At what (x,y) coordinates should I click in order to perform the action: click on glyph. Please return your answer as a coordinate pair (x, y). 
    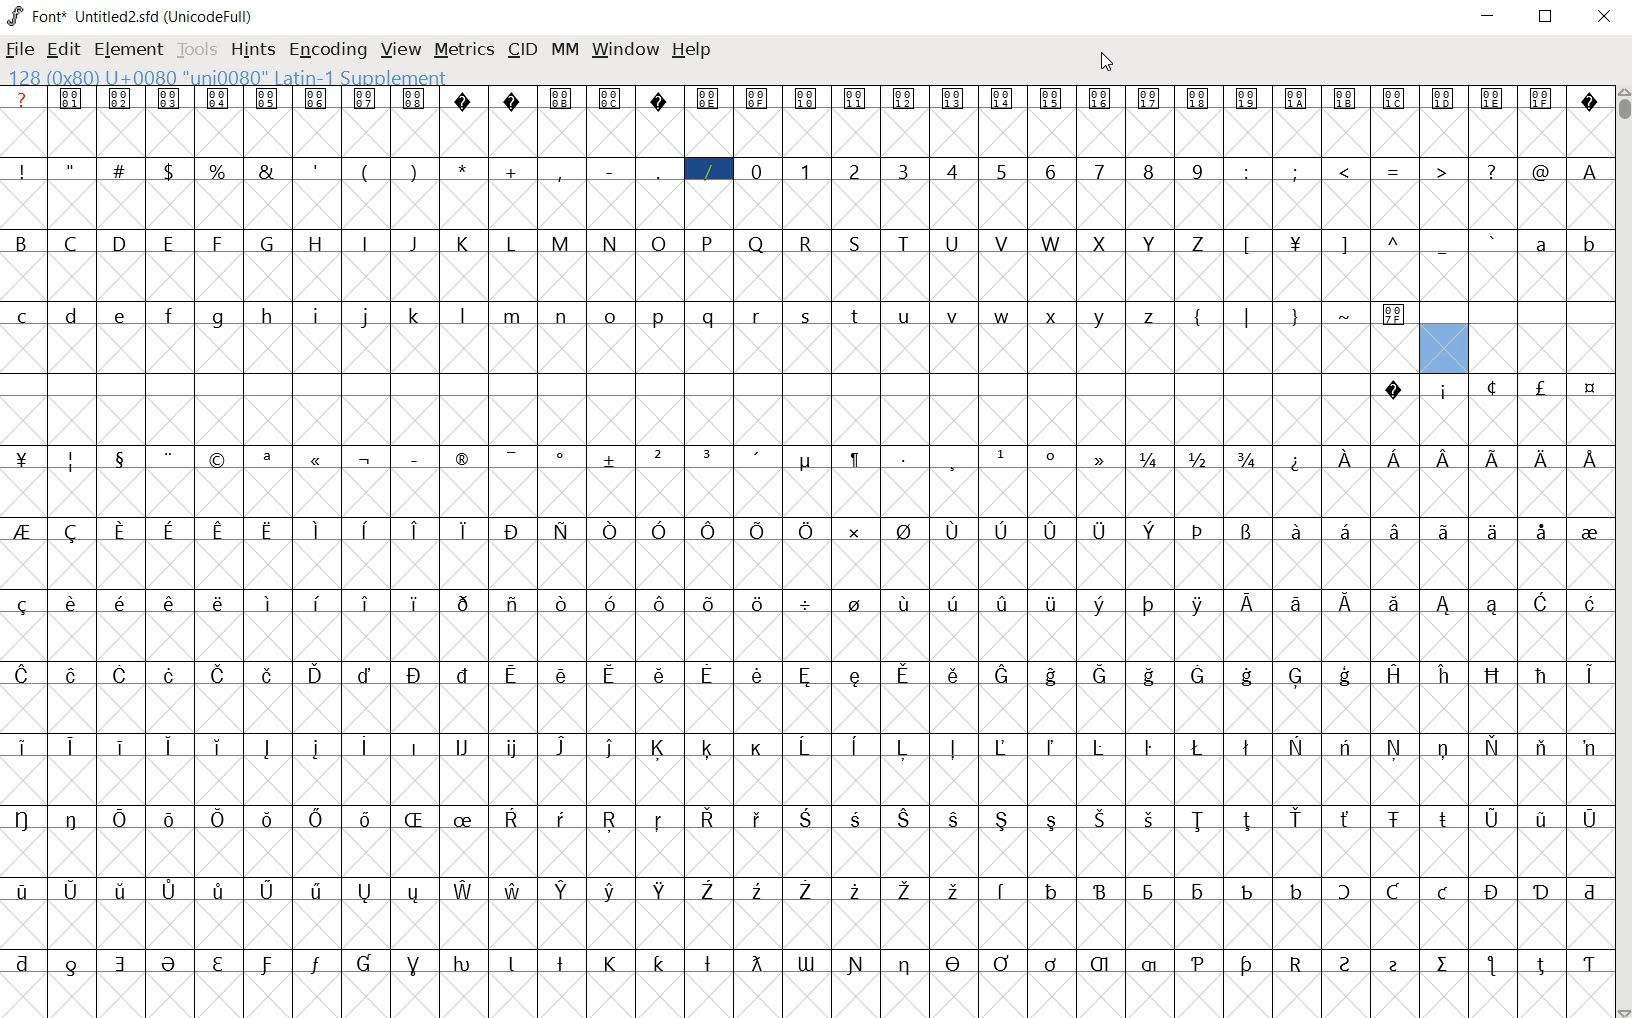
    Looking at the image, I should click on (169, 675).